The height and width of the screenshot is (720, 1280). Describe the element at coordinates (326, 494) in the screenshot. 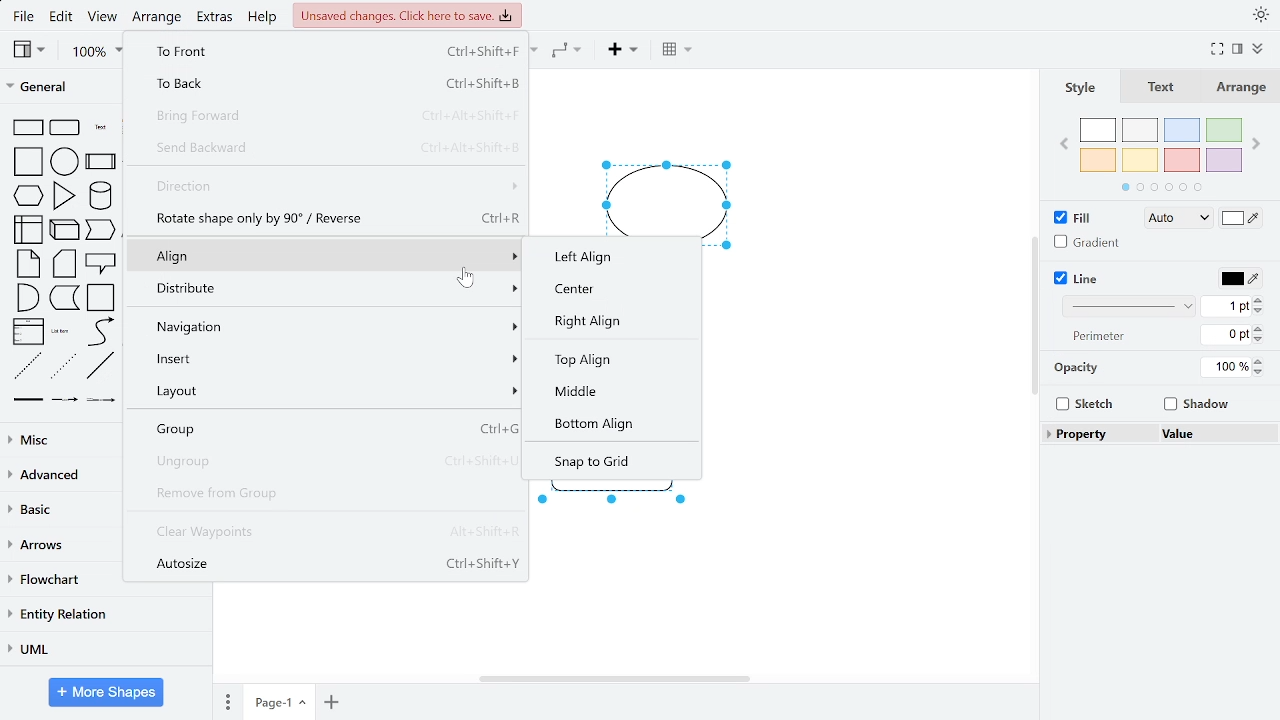

I see `remove from the group` at that location.